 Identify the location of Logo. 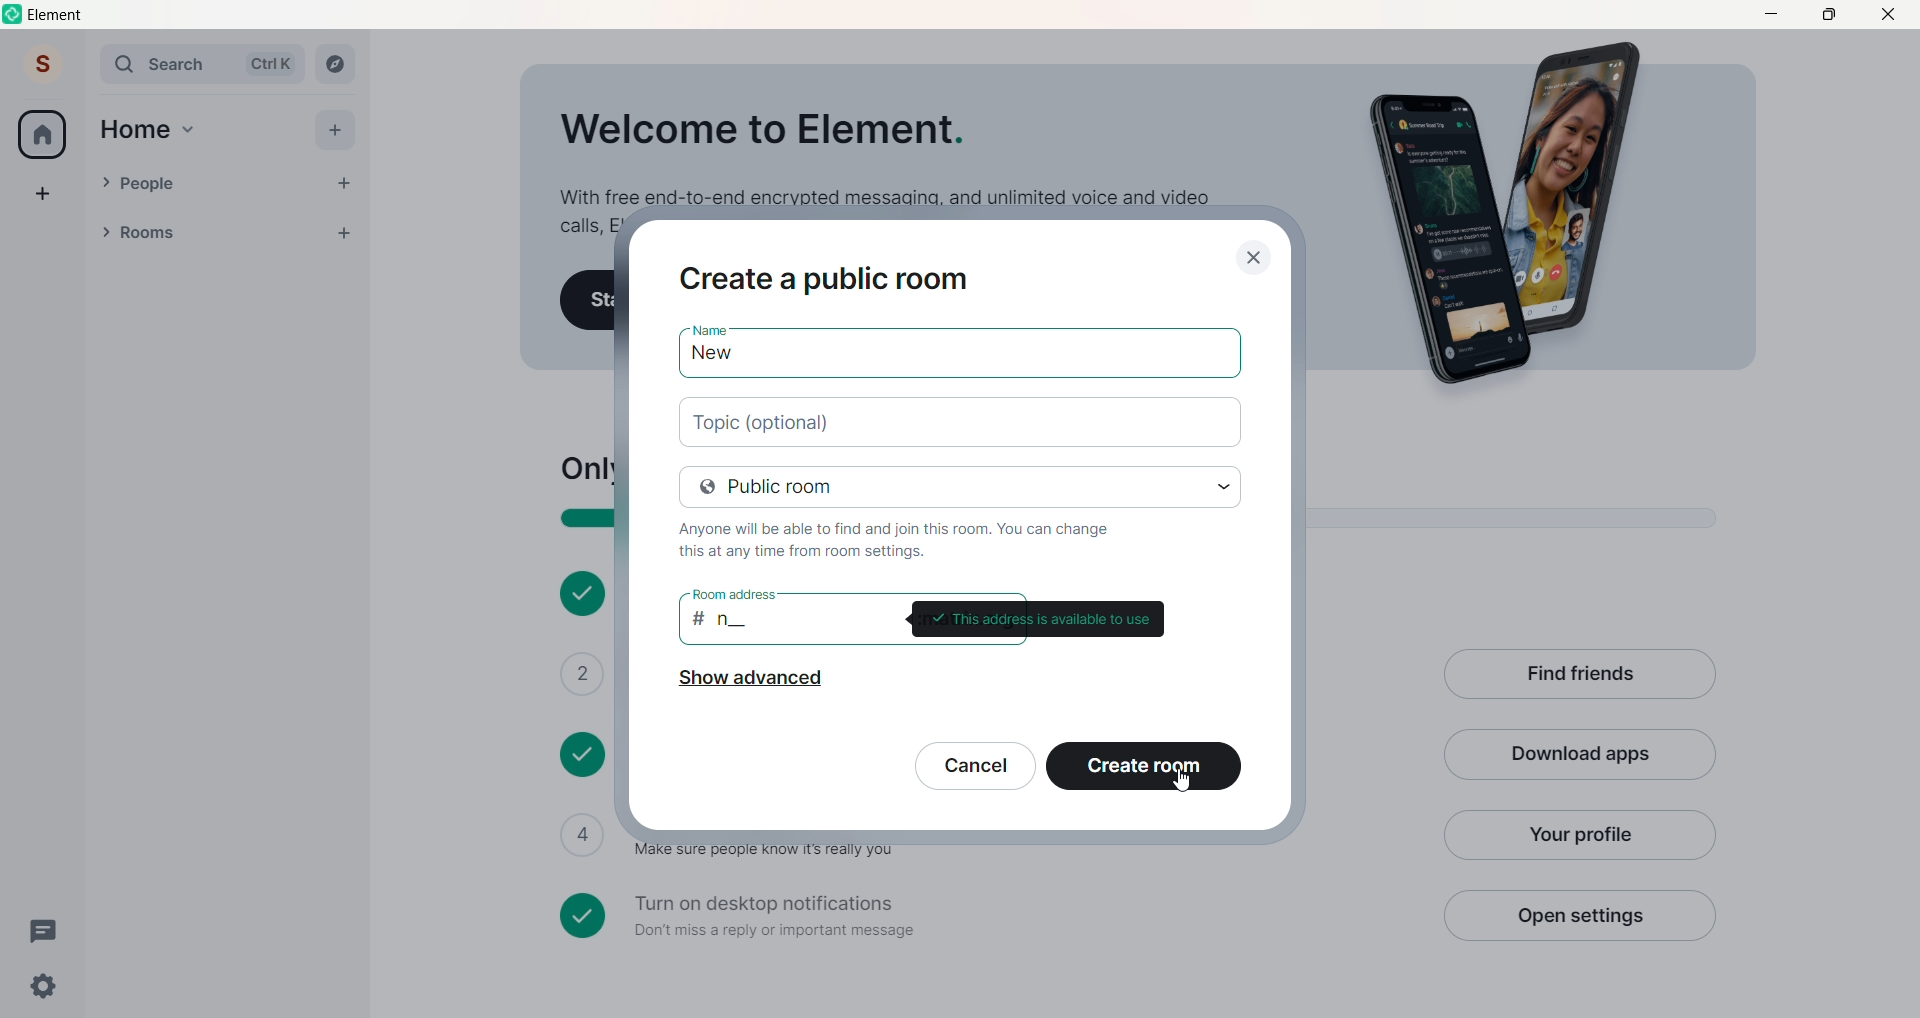
(14, 14).